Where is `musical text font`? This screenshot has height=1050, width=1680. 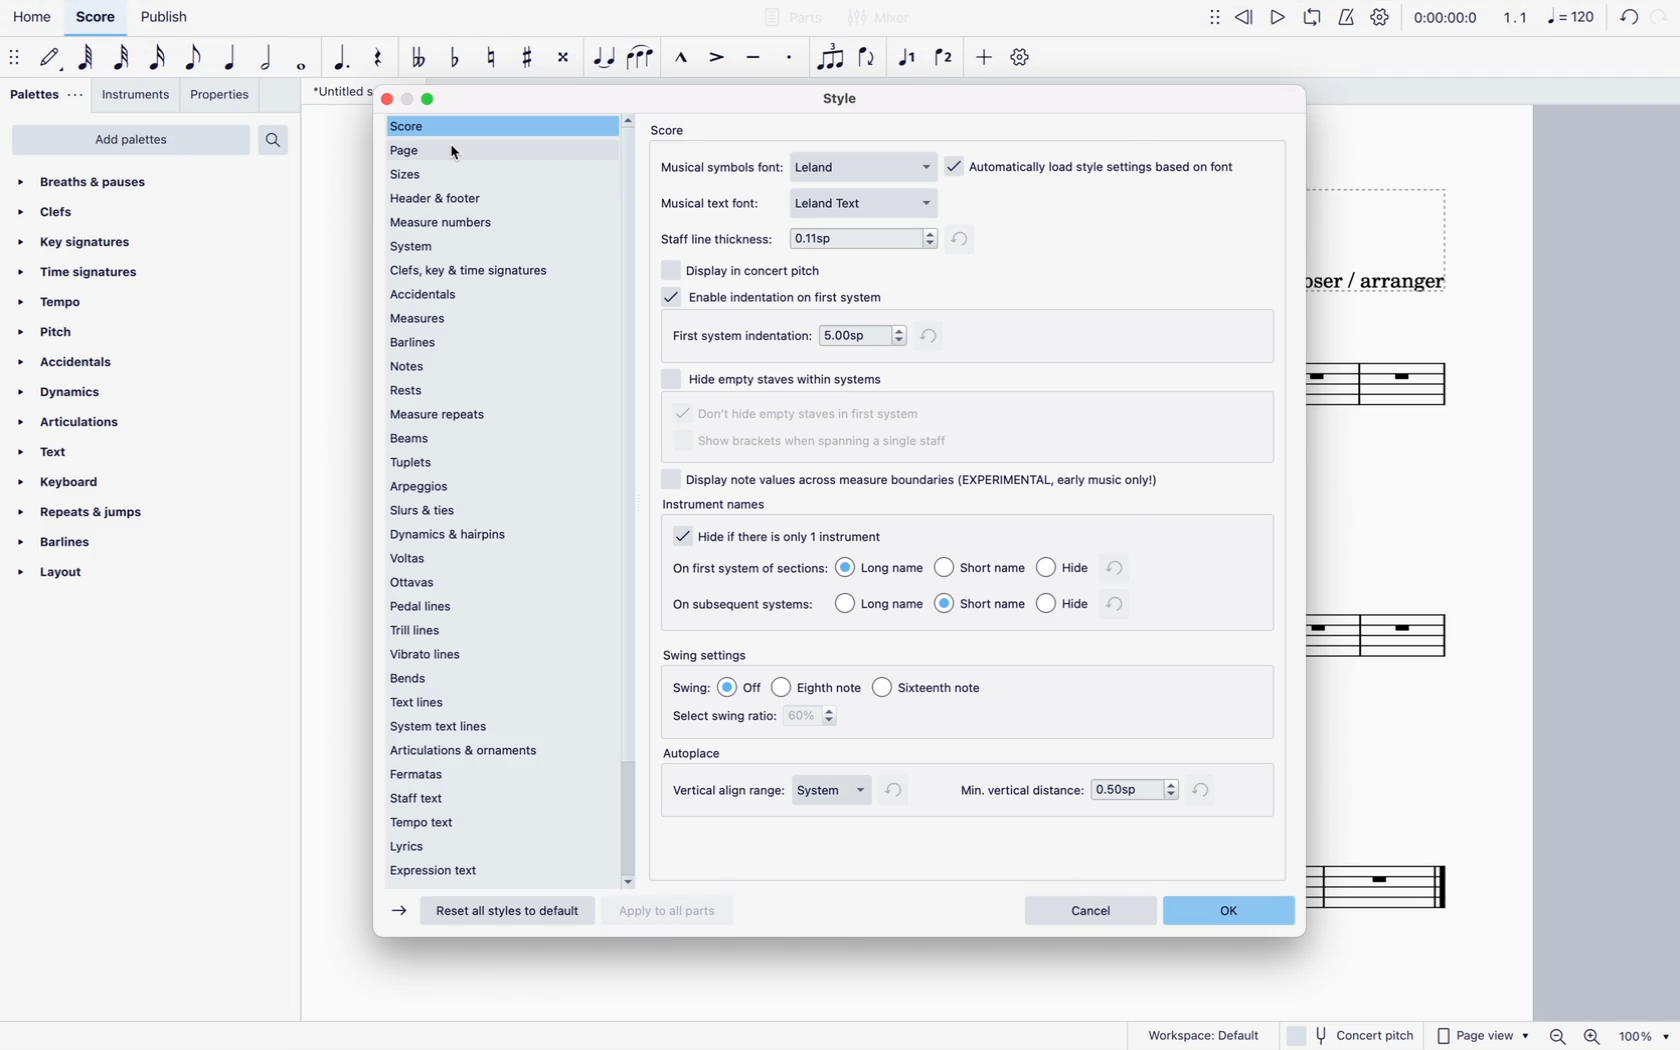 musical text font is located at coordinates (713, 203).